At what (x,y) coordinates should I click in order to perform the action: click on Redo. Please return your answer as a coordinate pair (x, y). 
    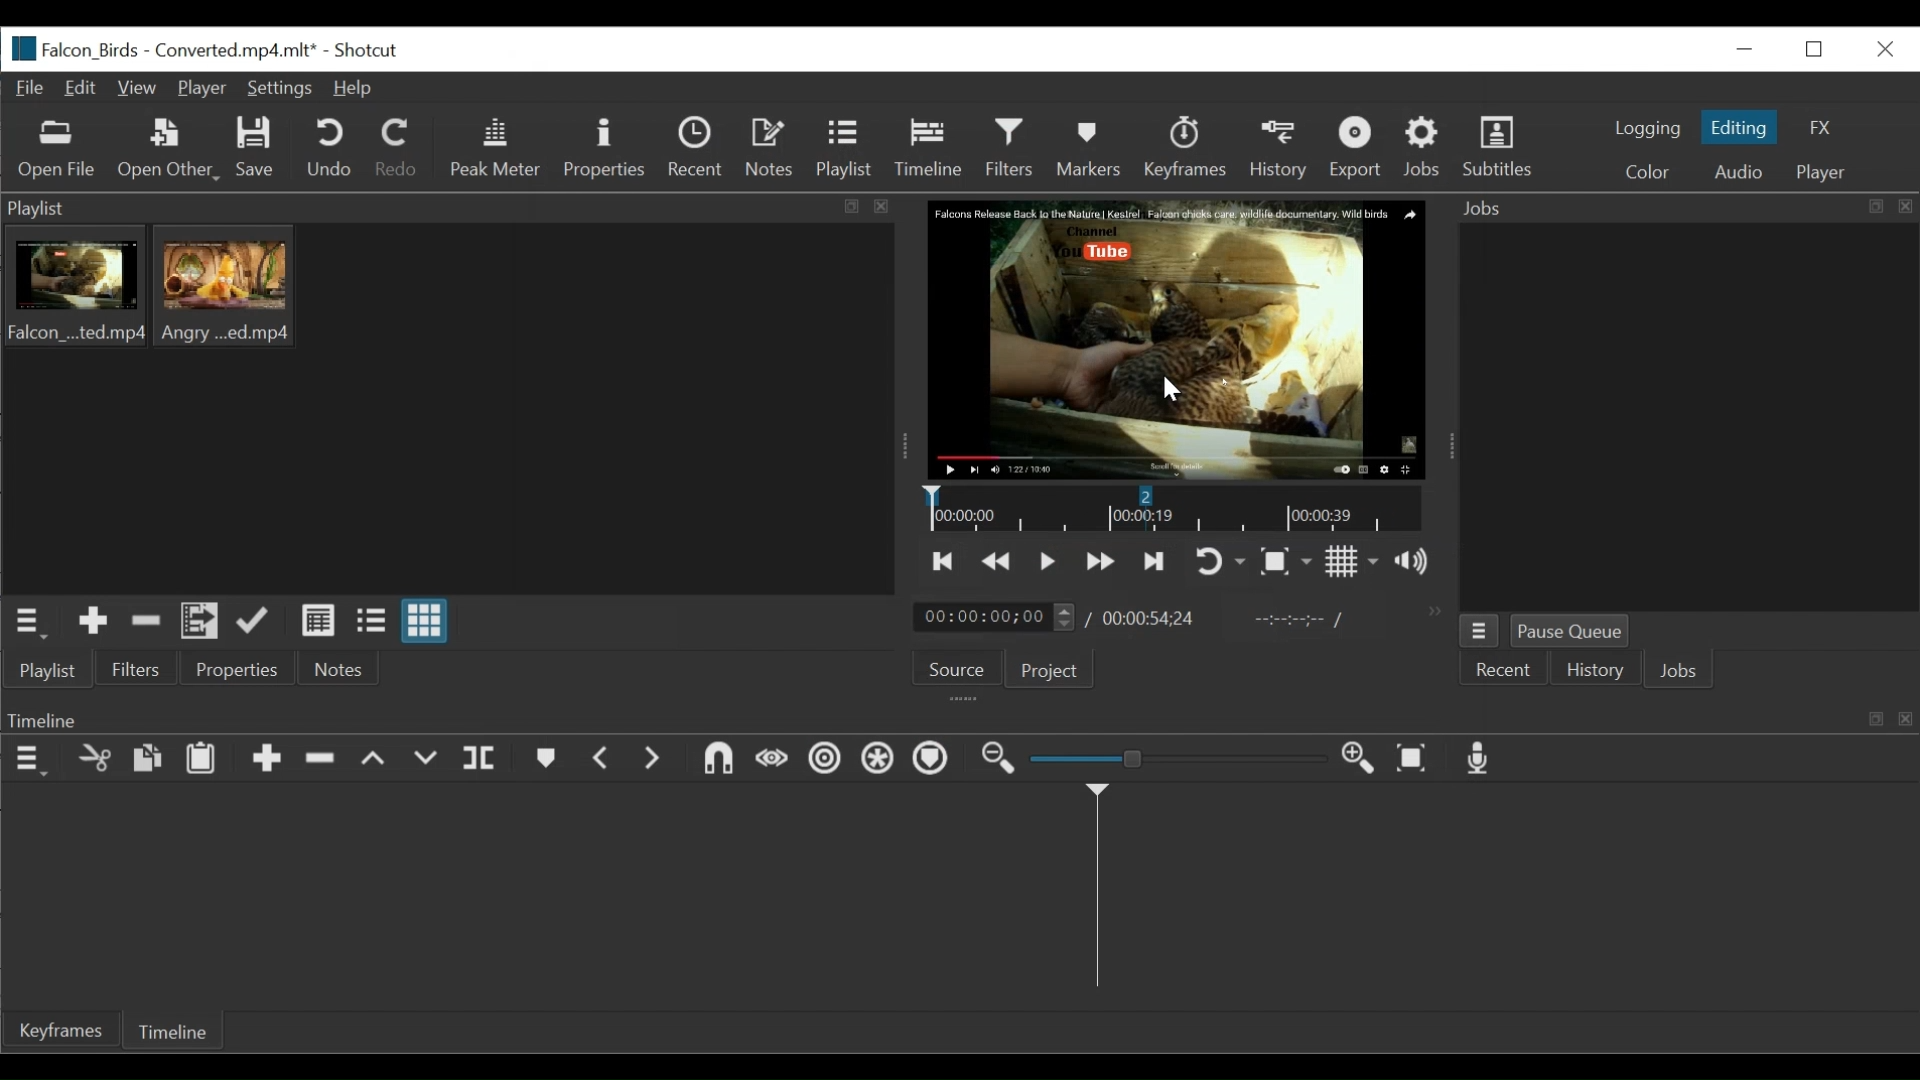
    Looking at the image, I should click on (399, 147).